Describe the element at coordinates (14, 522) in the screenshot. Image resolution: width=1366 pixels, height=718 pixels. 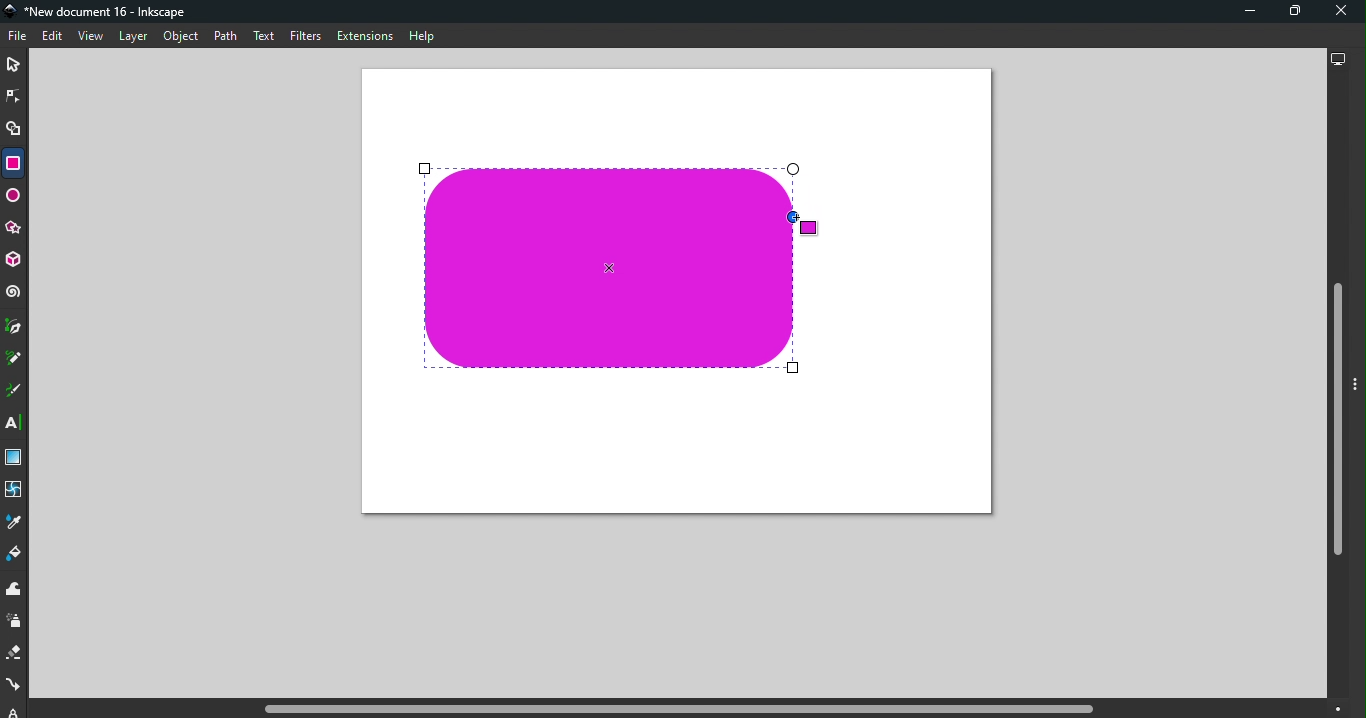
I see `Dropper tool` at that location.